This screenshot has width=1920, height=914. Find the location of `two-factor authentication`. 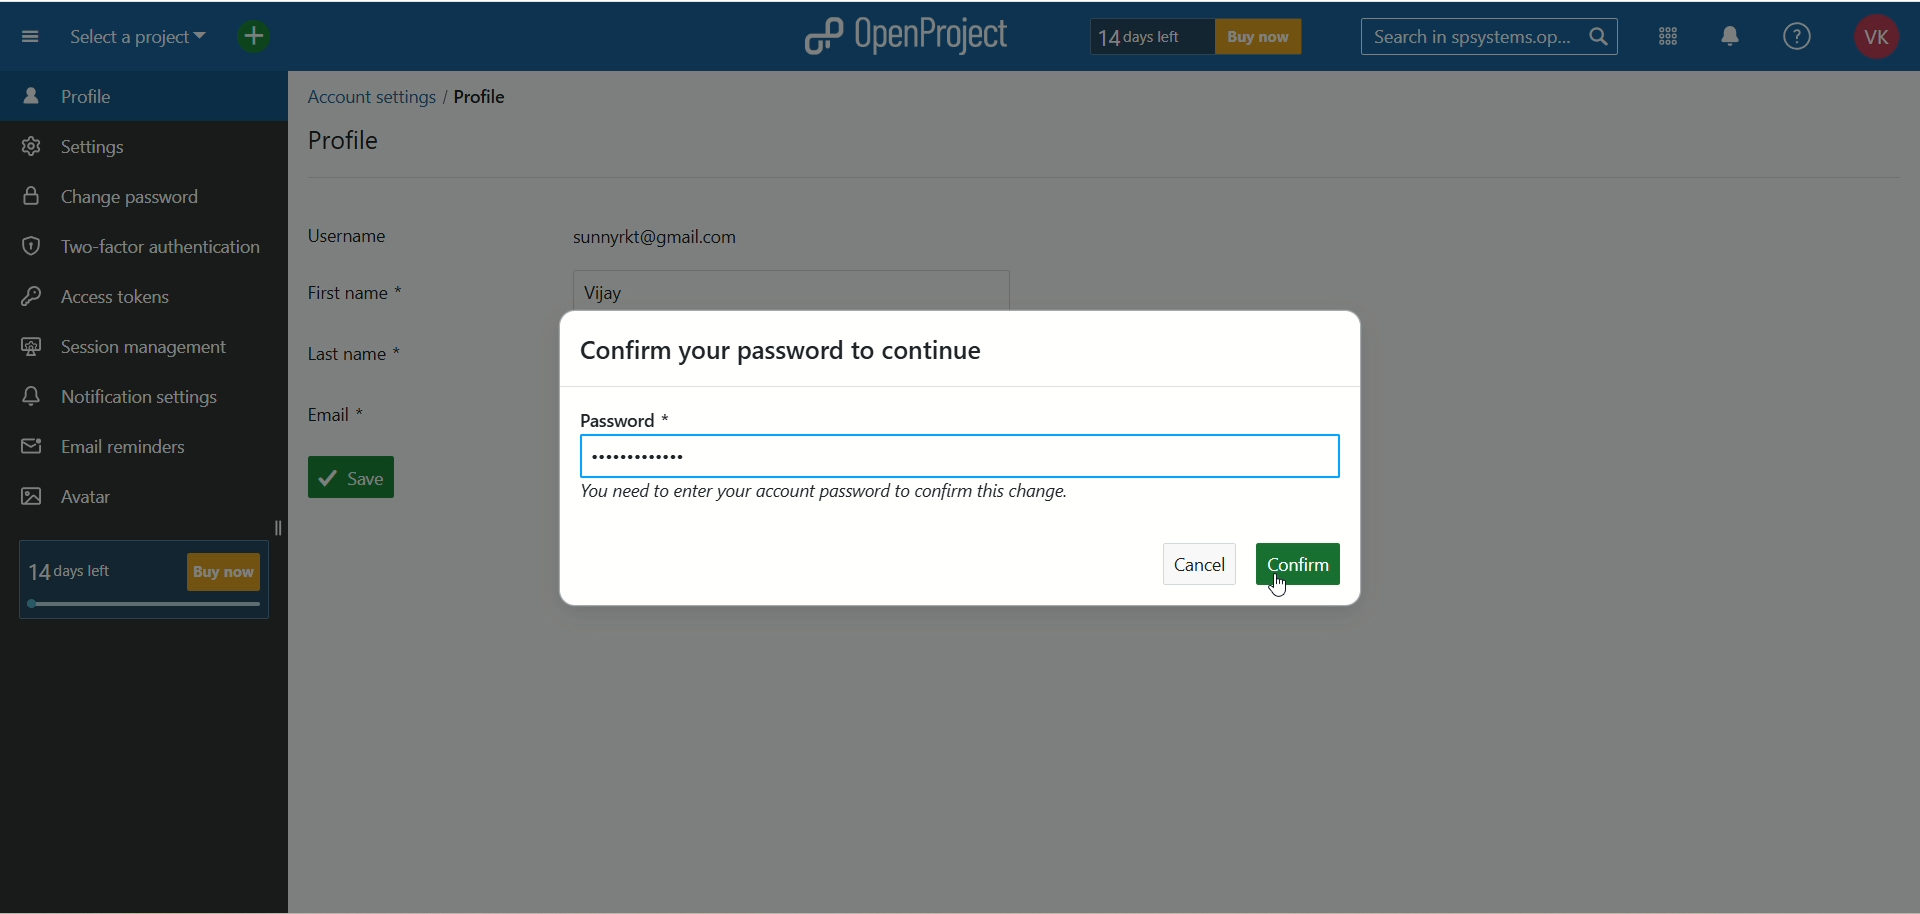

two-factor authentication is located at coordinates (140, 247).